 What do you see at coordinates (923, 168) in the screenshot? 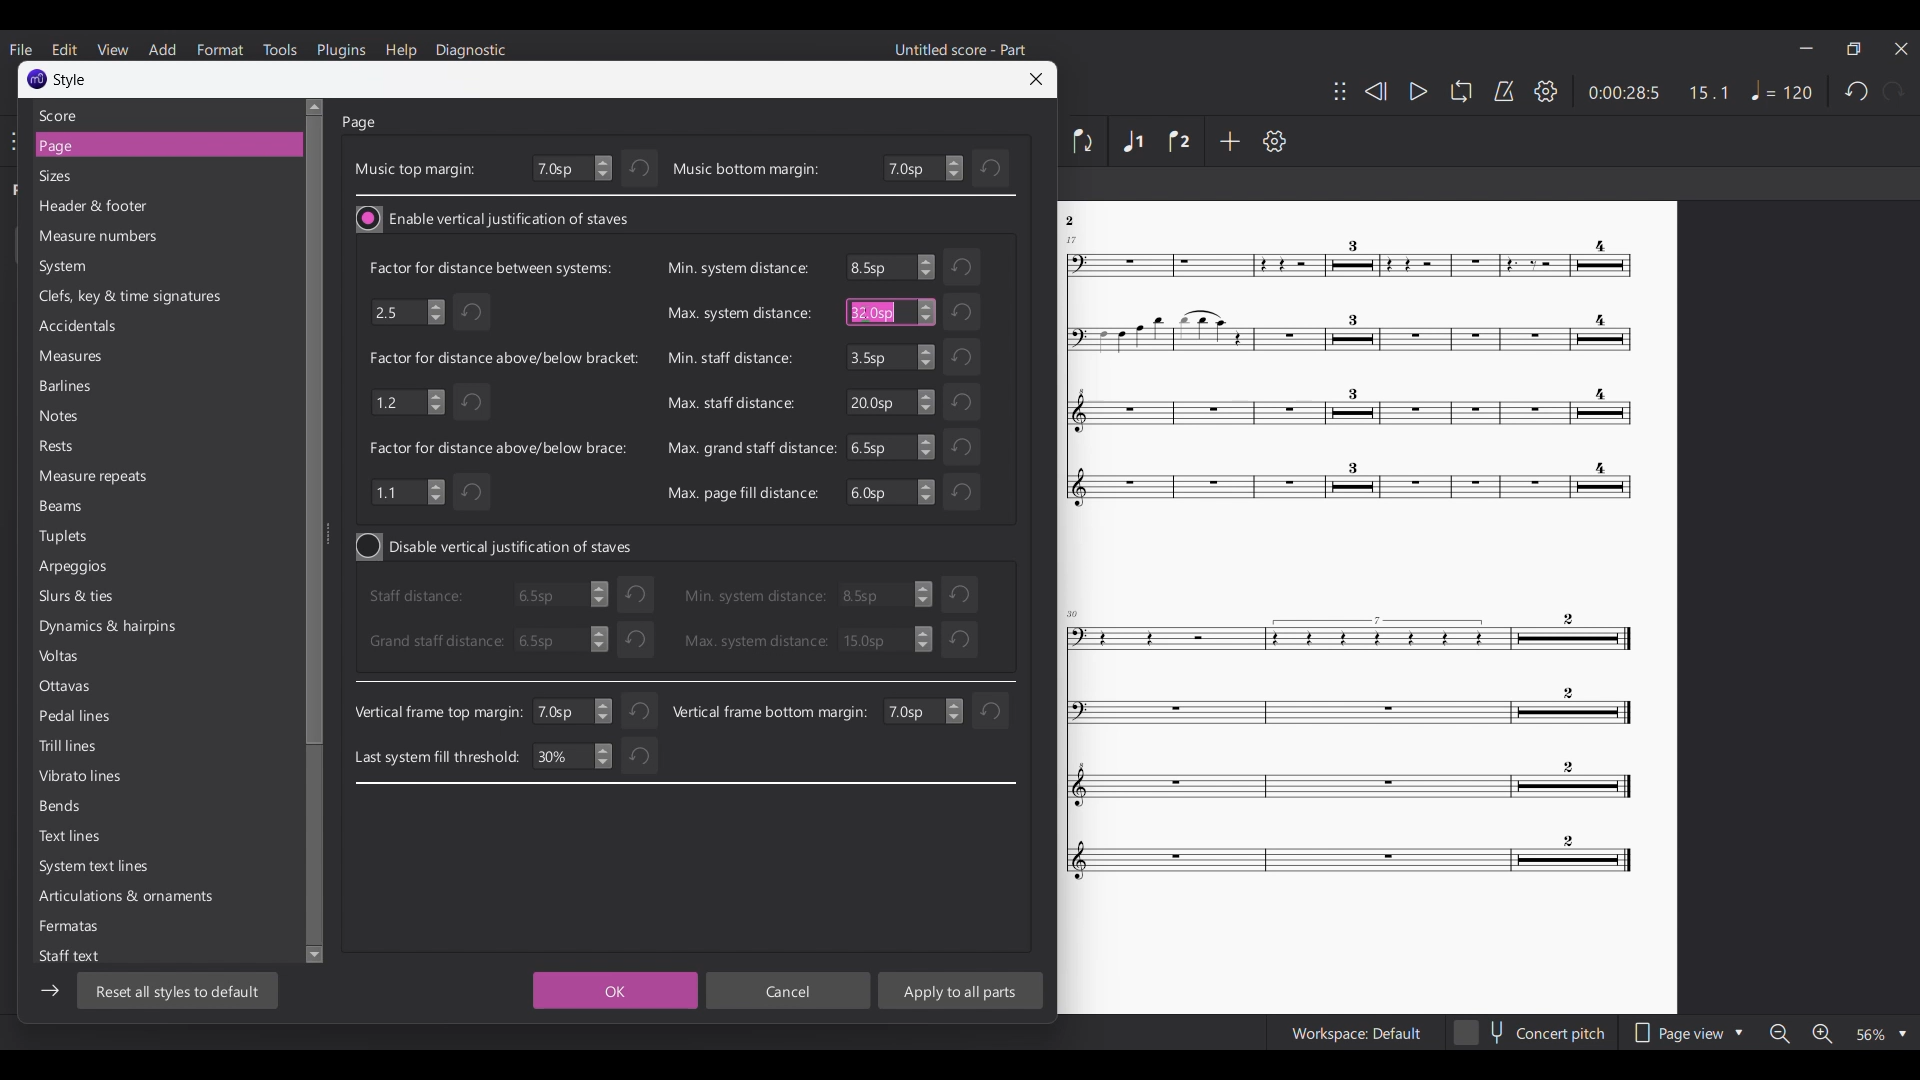
I see `Bottom margin settings` at bounding box center [923, 168].